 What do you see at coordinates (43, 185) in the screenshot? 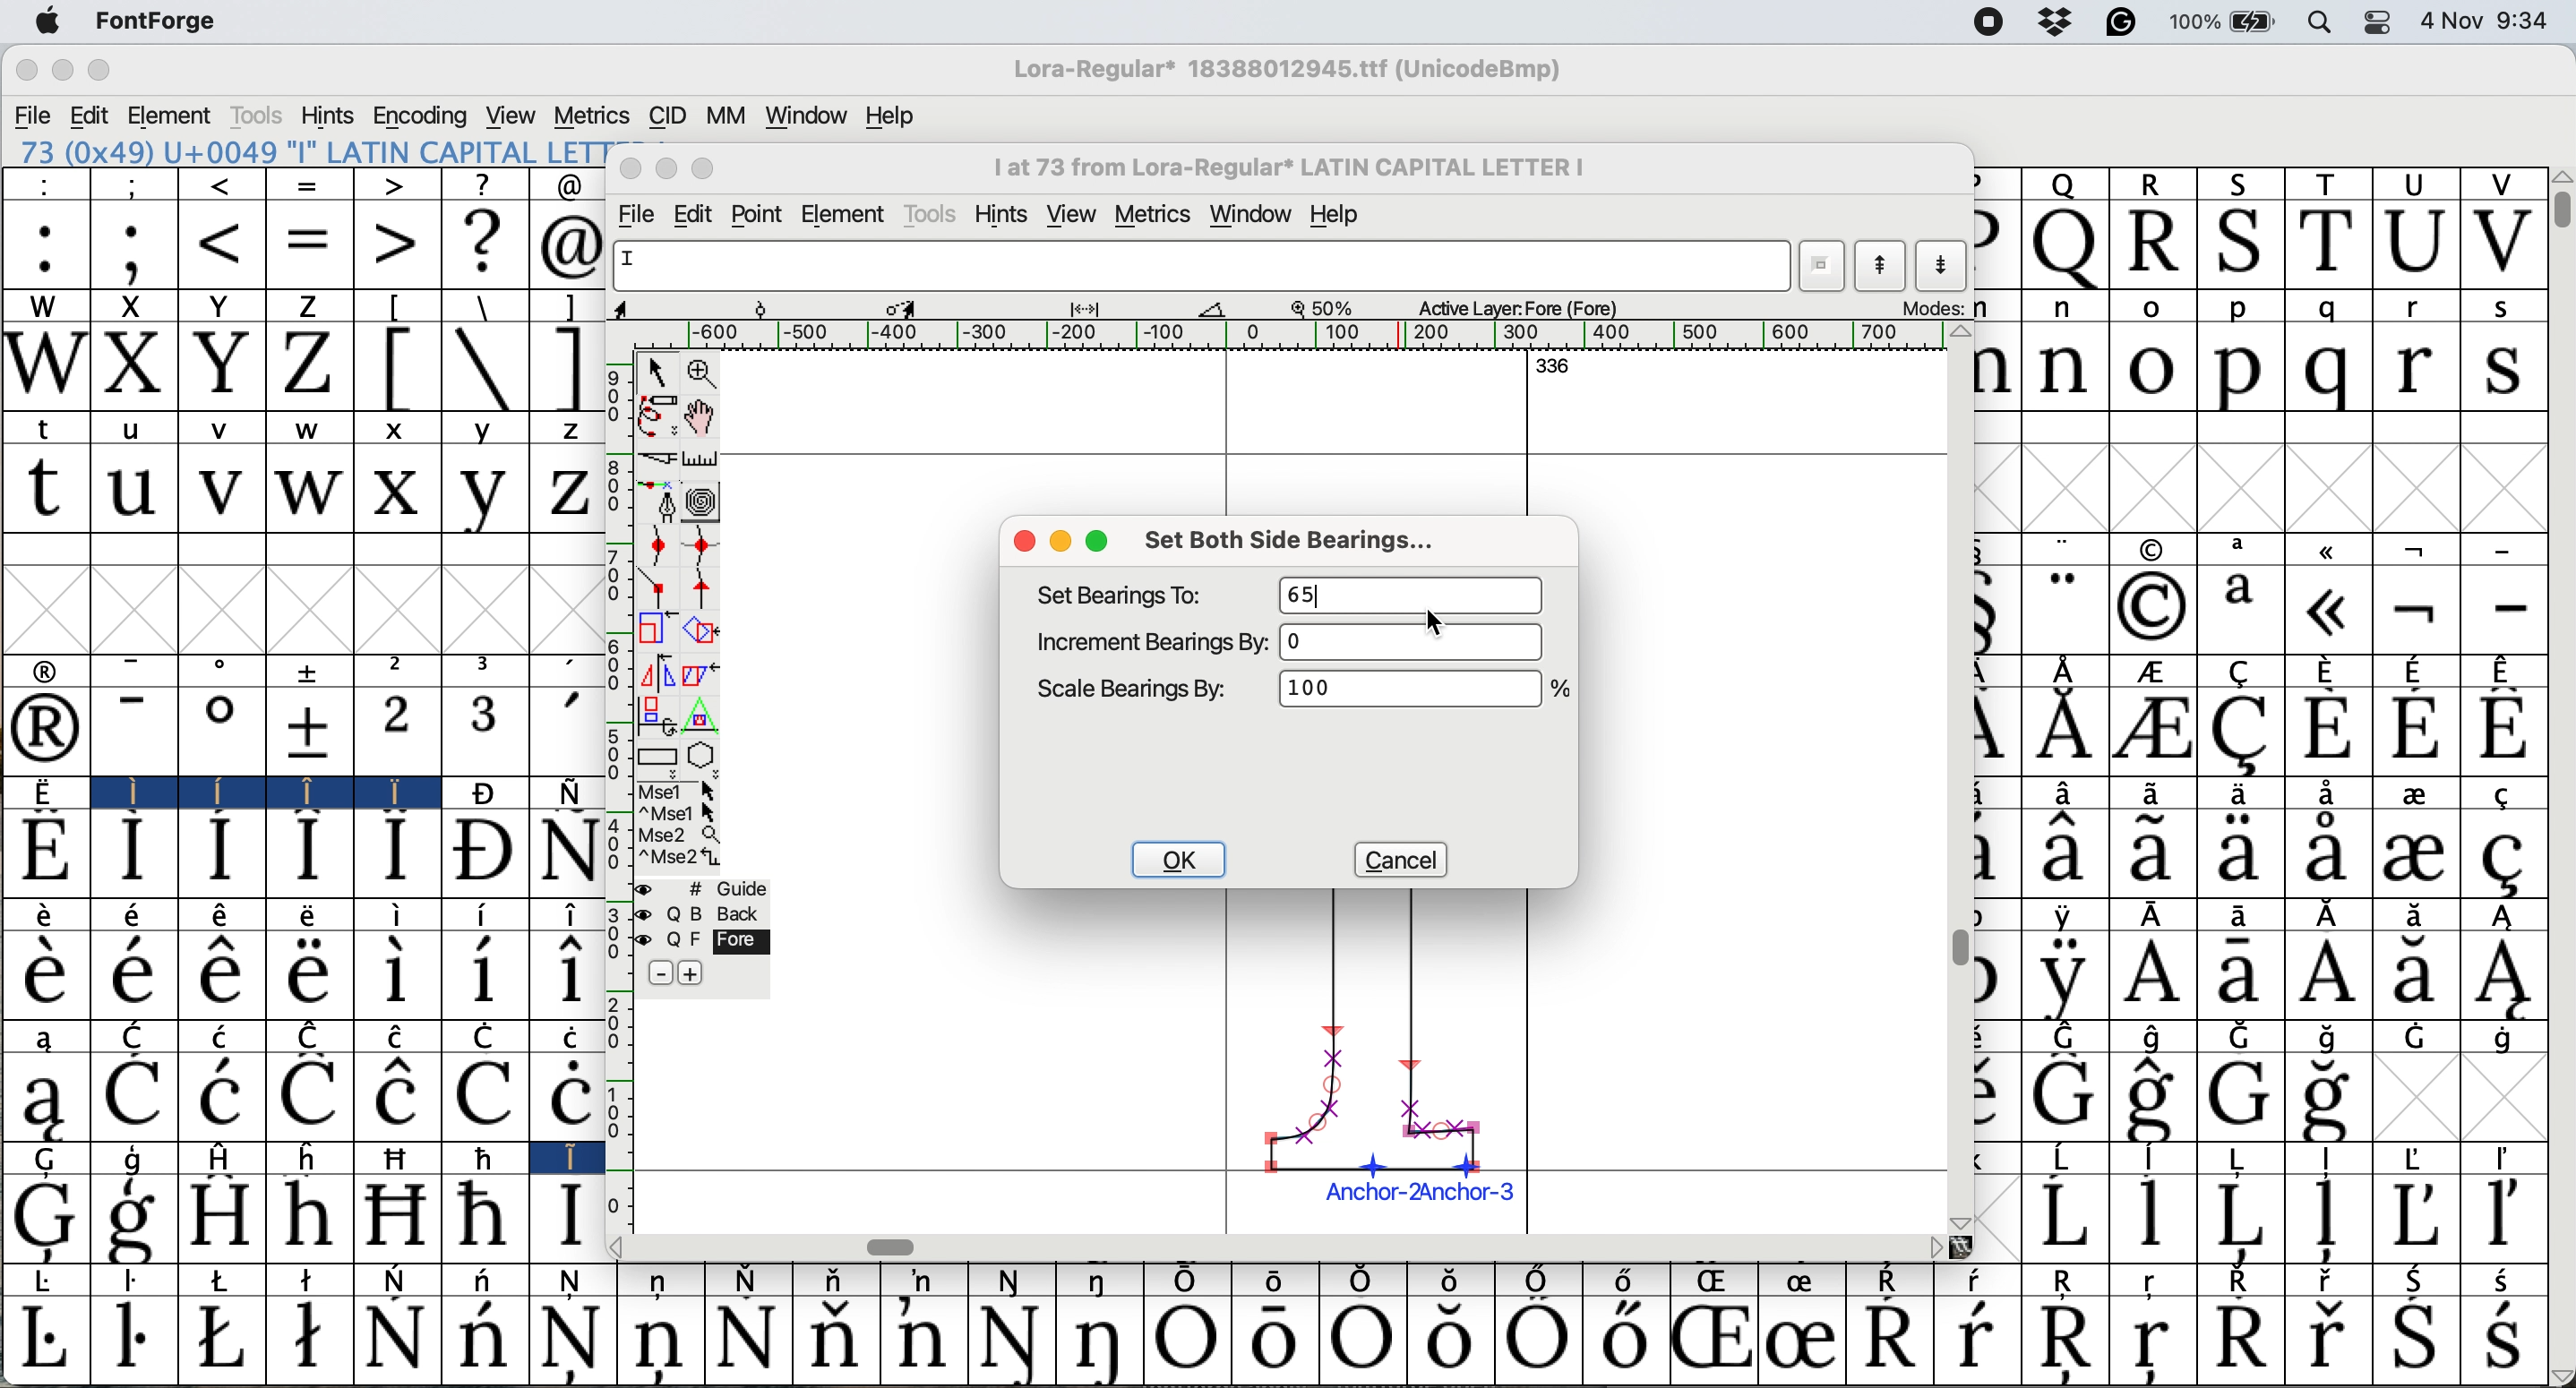
I see `:` at bounding box center [43, 185].